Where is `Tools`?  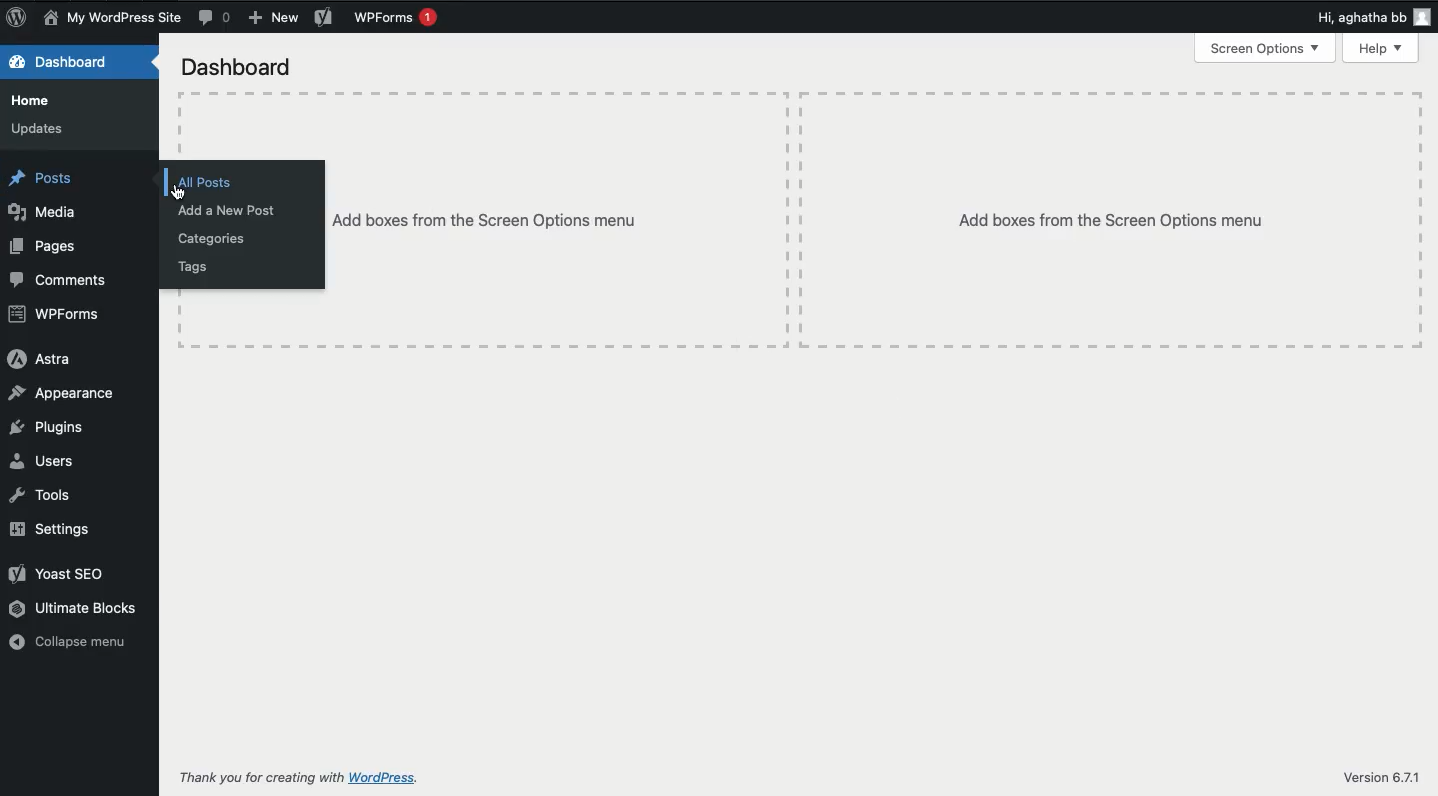 Tools is located at coordinates (43, 494).